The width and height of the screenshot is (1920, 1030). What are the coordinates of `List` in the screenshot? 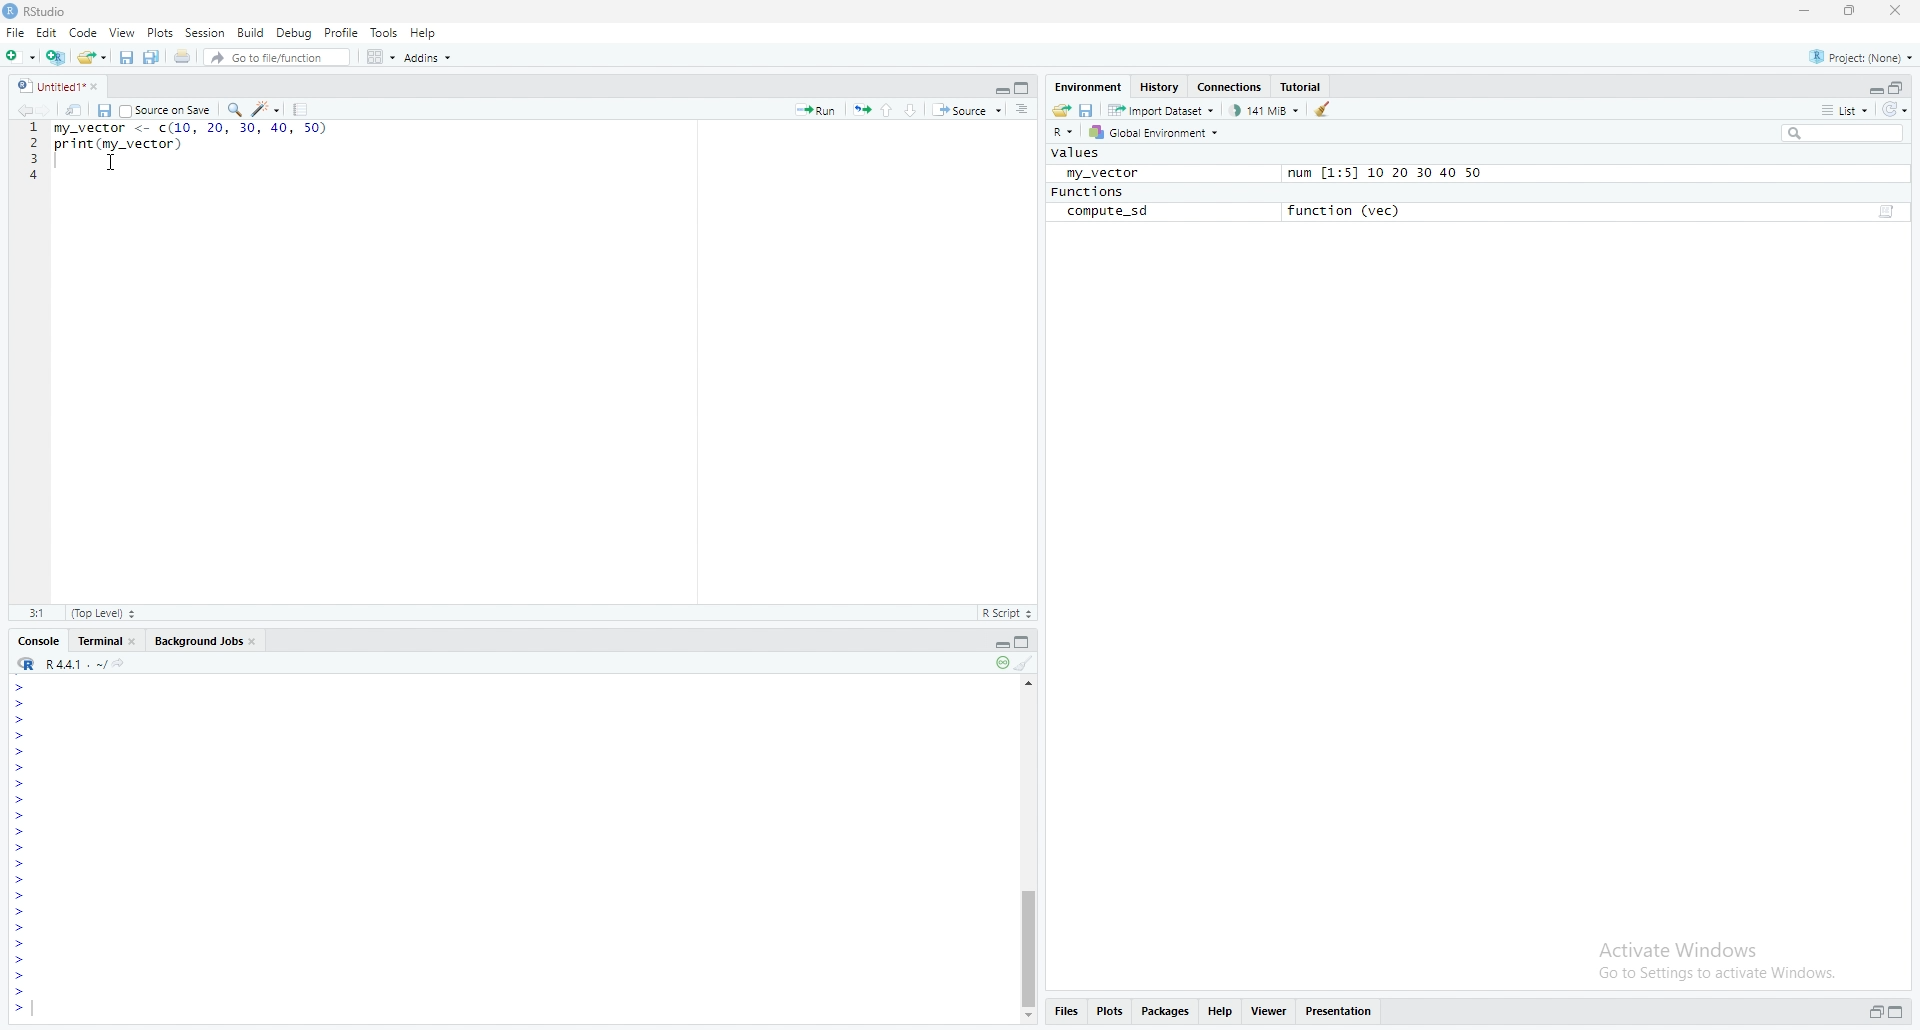 It's located at (1843, 109).